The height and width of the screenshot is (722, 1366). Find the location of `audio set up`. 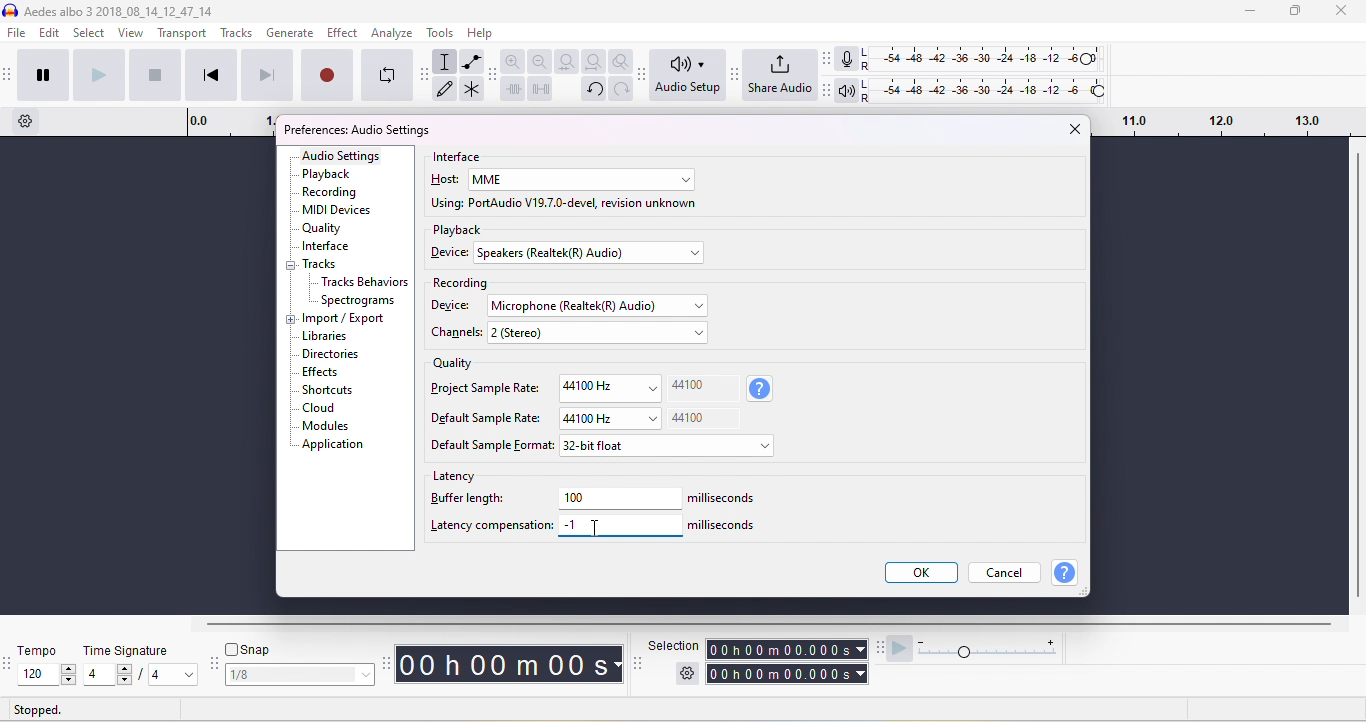

audio set up is located at coordinates (690, 75).